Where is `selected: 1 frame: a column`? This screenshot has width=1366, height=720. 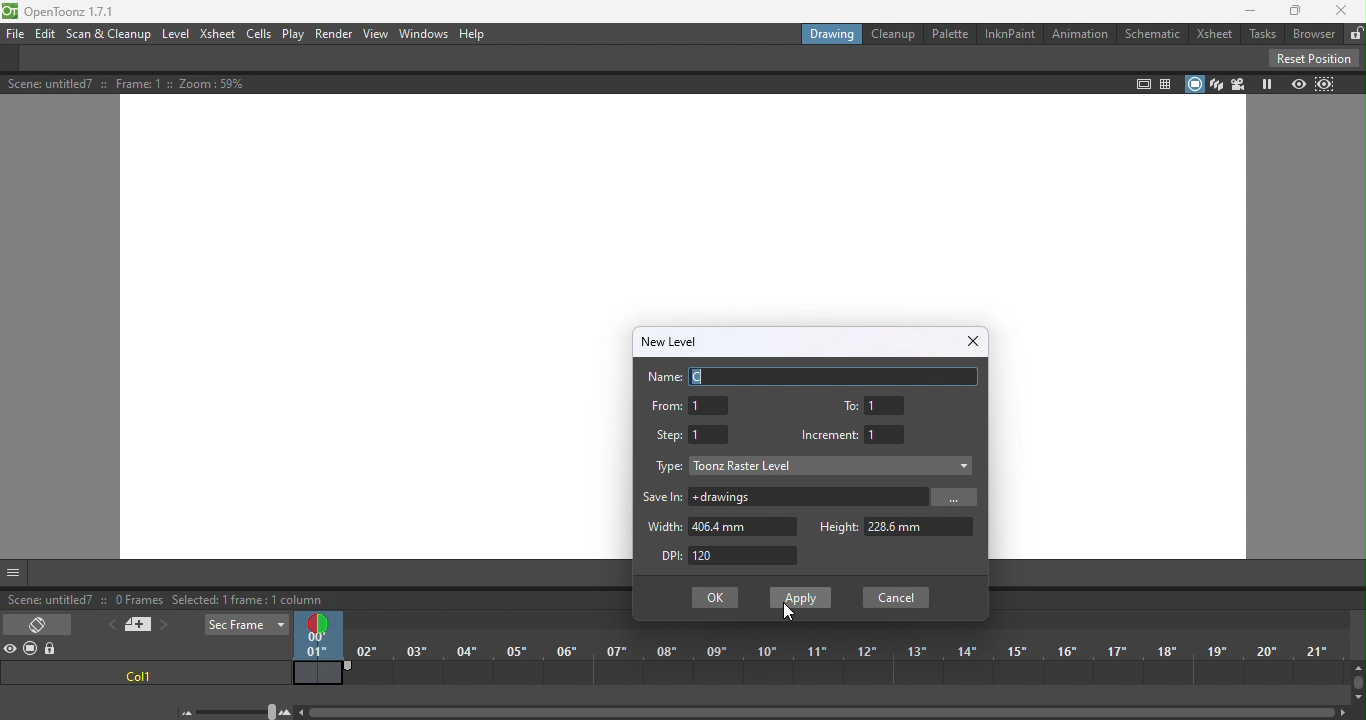 selected: 1 frame: a column is located at coordinates (249, 601).